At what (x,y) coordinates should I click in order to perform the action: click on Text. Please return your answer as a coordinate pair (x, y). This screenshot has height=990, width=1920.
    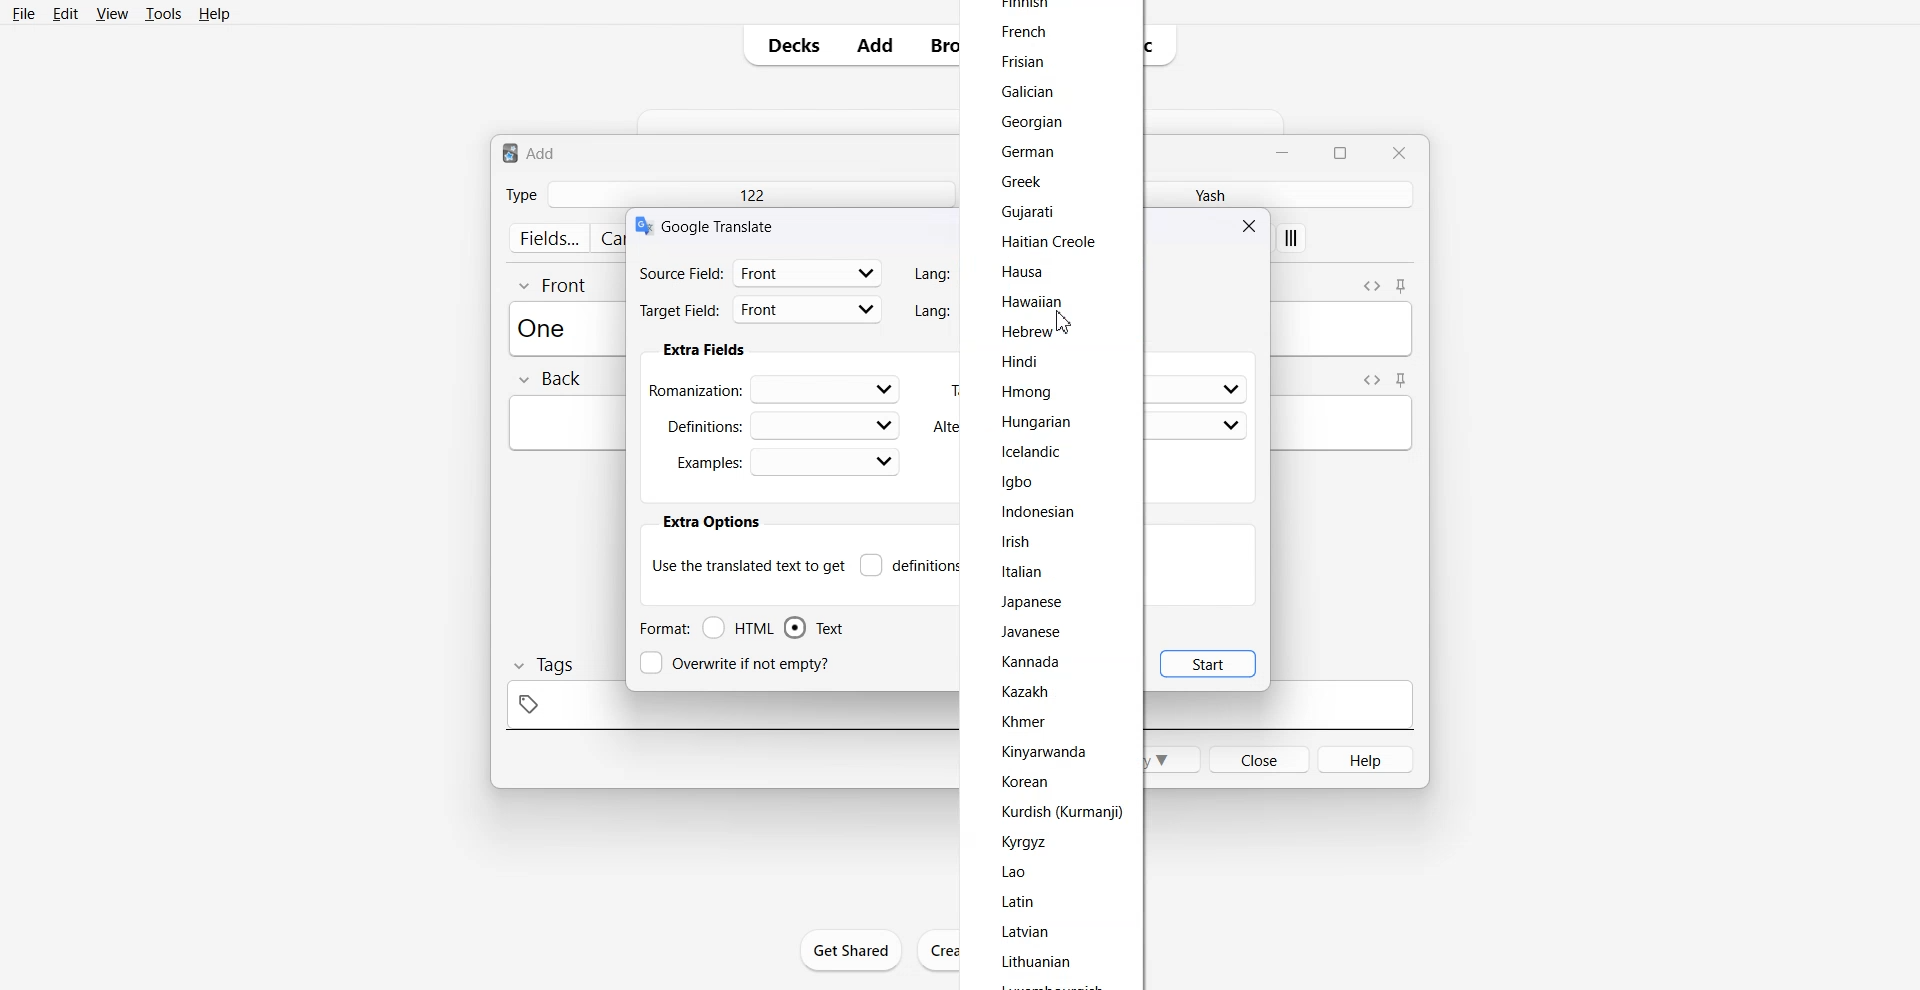
    Looking at the image, I should click on (721, 225).